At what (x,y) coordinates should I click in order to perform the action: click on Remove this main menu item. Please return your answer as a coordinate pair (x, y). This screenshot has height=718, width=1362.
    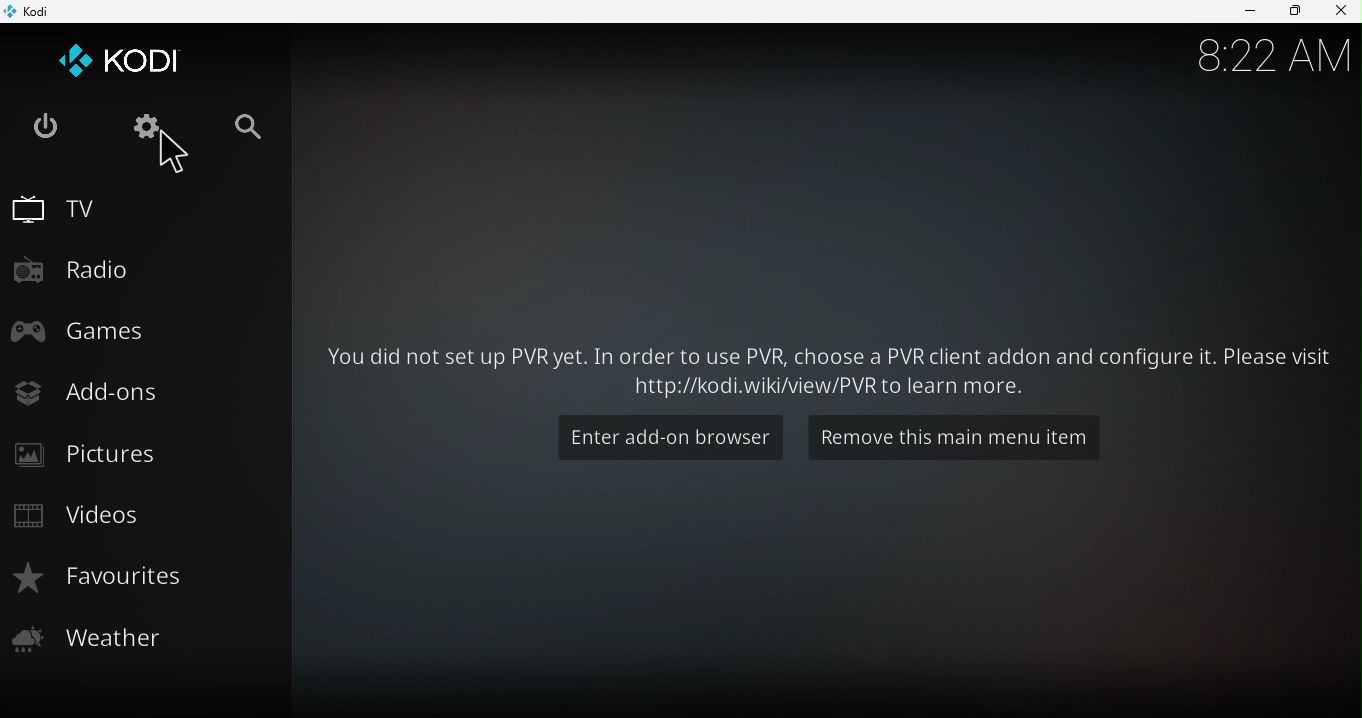
    Looking at the image, I should click on (953, 435).